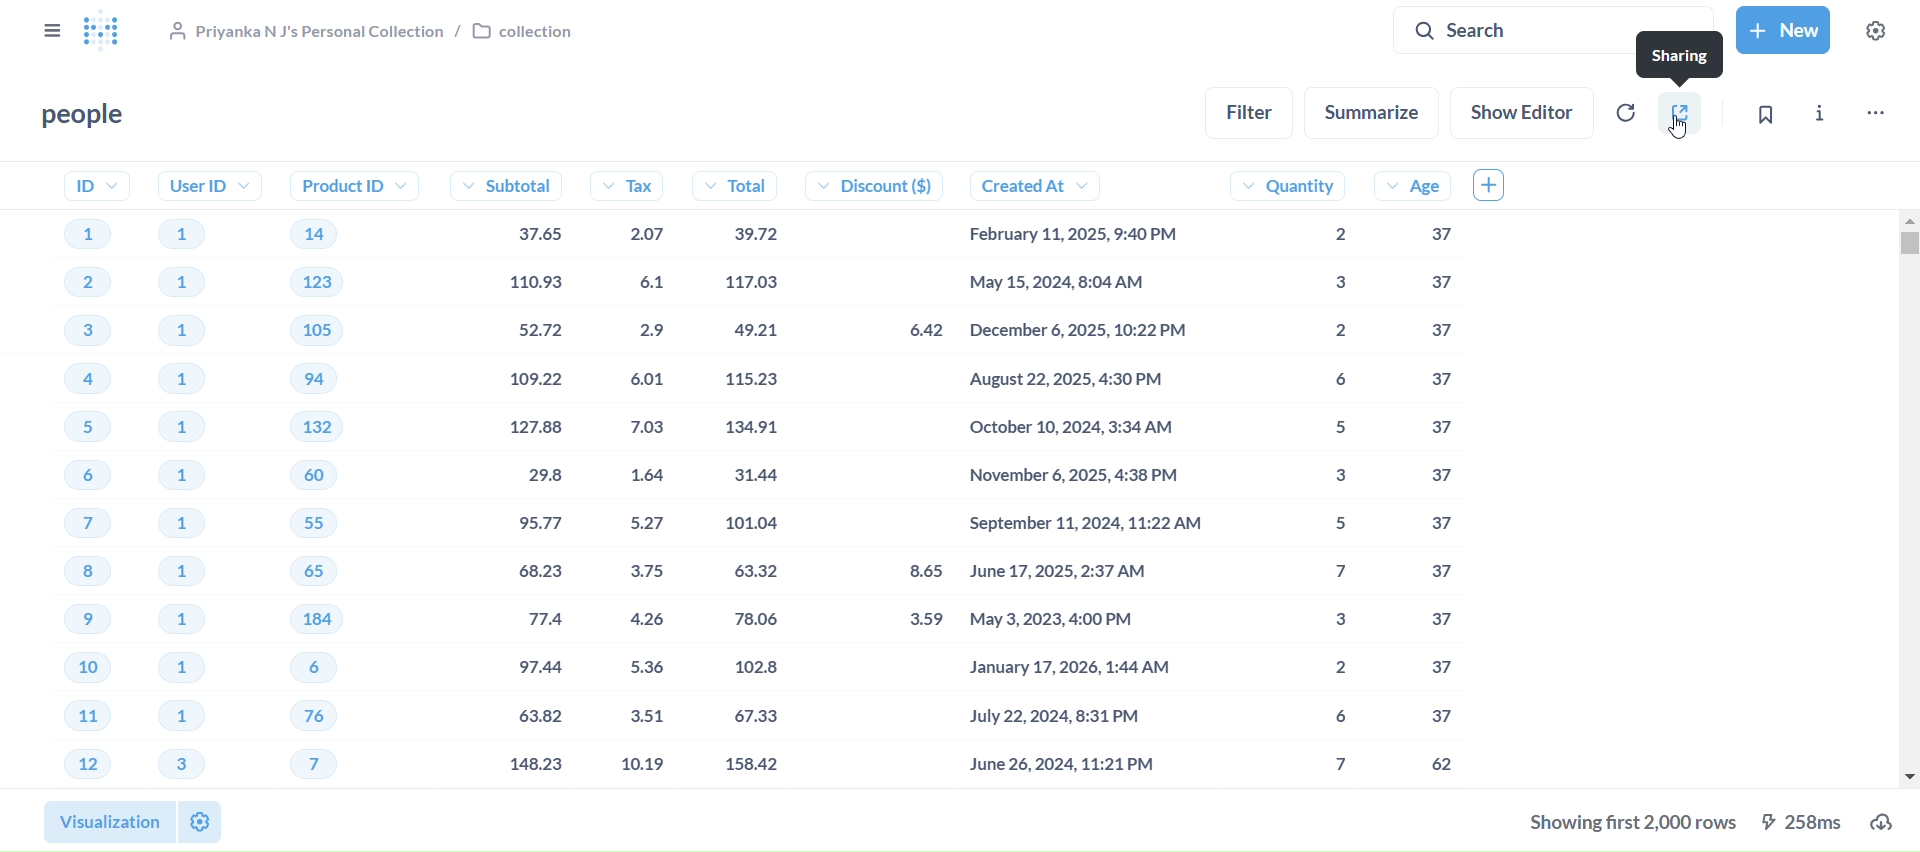 This screenshot has height=852, width=1920. What do you see at coordinates (373, 32) in the screenshot?
I see ` Priyanka N J's Personal Collection / collection` at bounding box center [373, 32].